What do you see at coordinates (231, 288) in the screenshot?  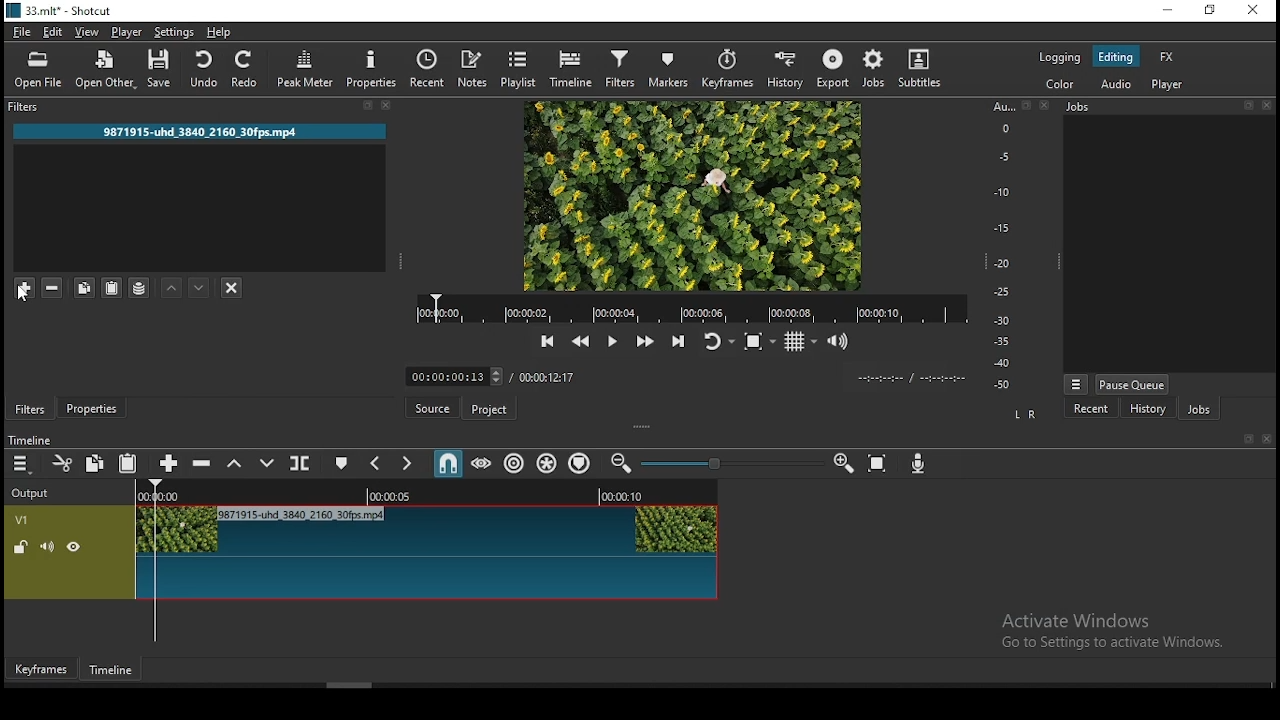 I see `deselect filter` at bounding box center [231, 288].